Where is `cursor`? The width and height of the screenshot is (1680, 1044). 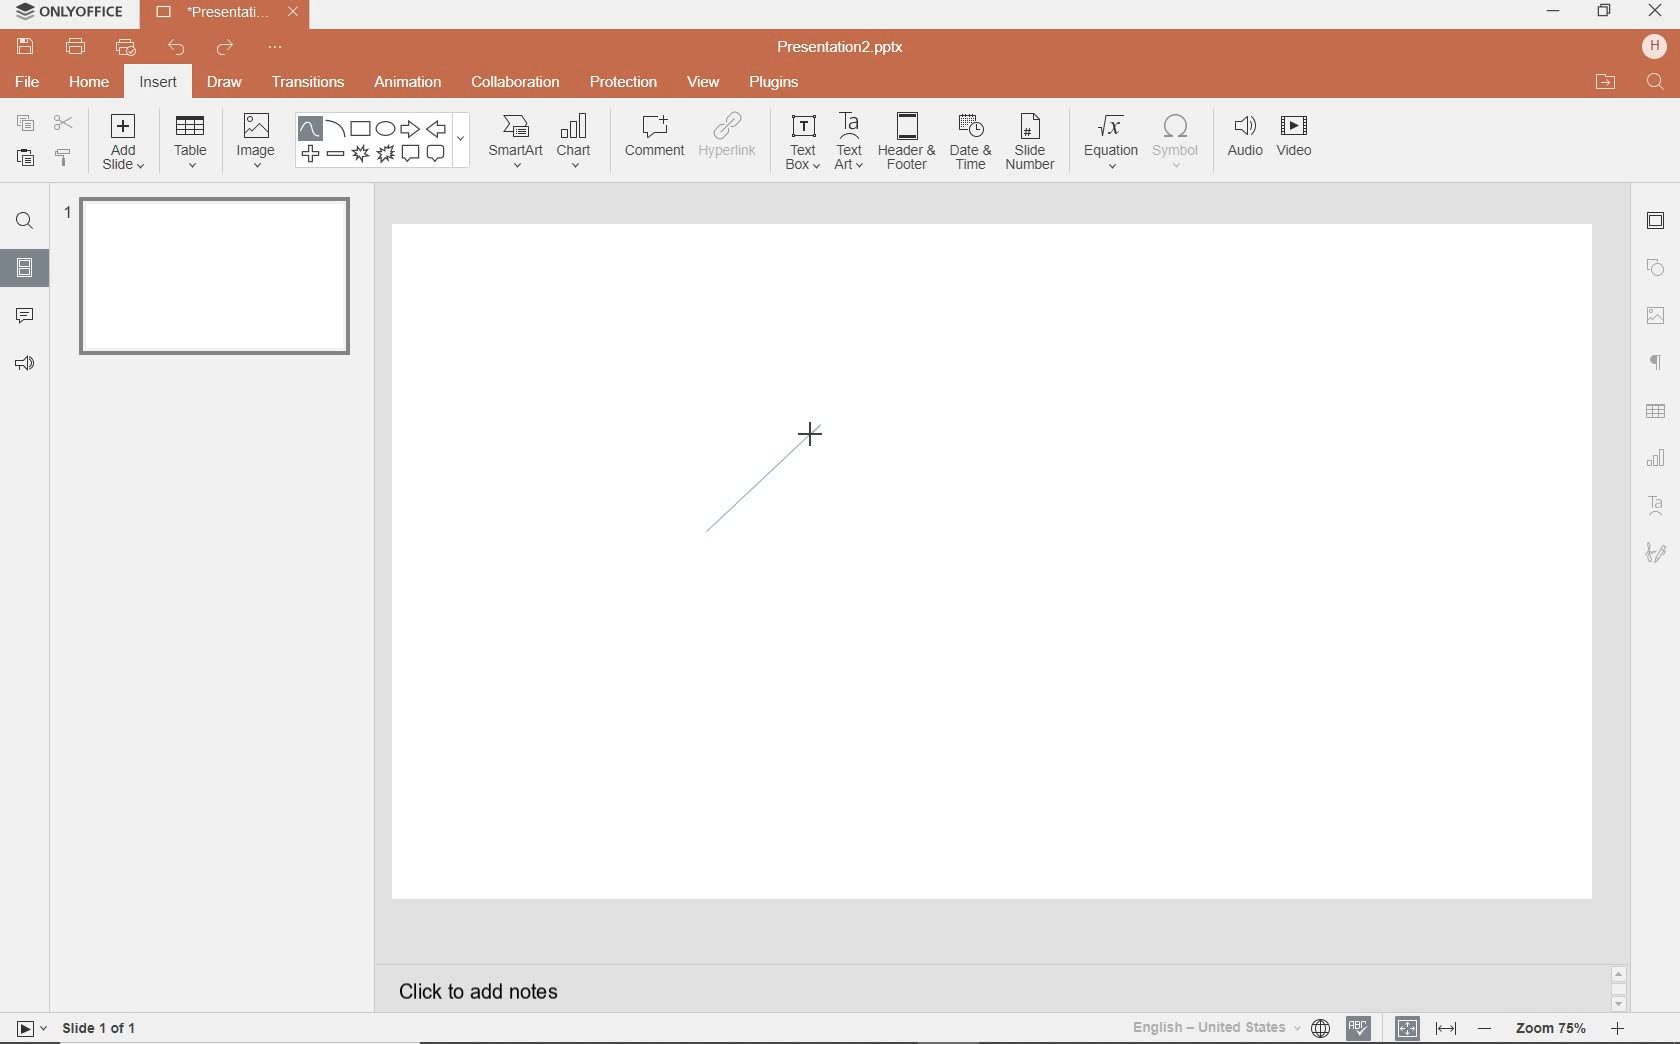
cursor is located at coordinates (808, 435).